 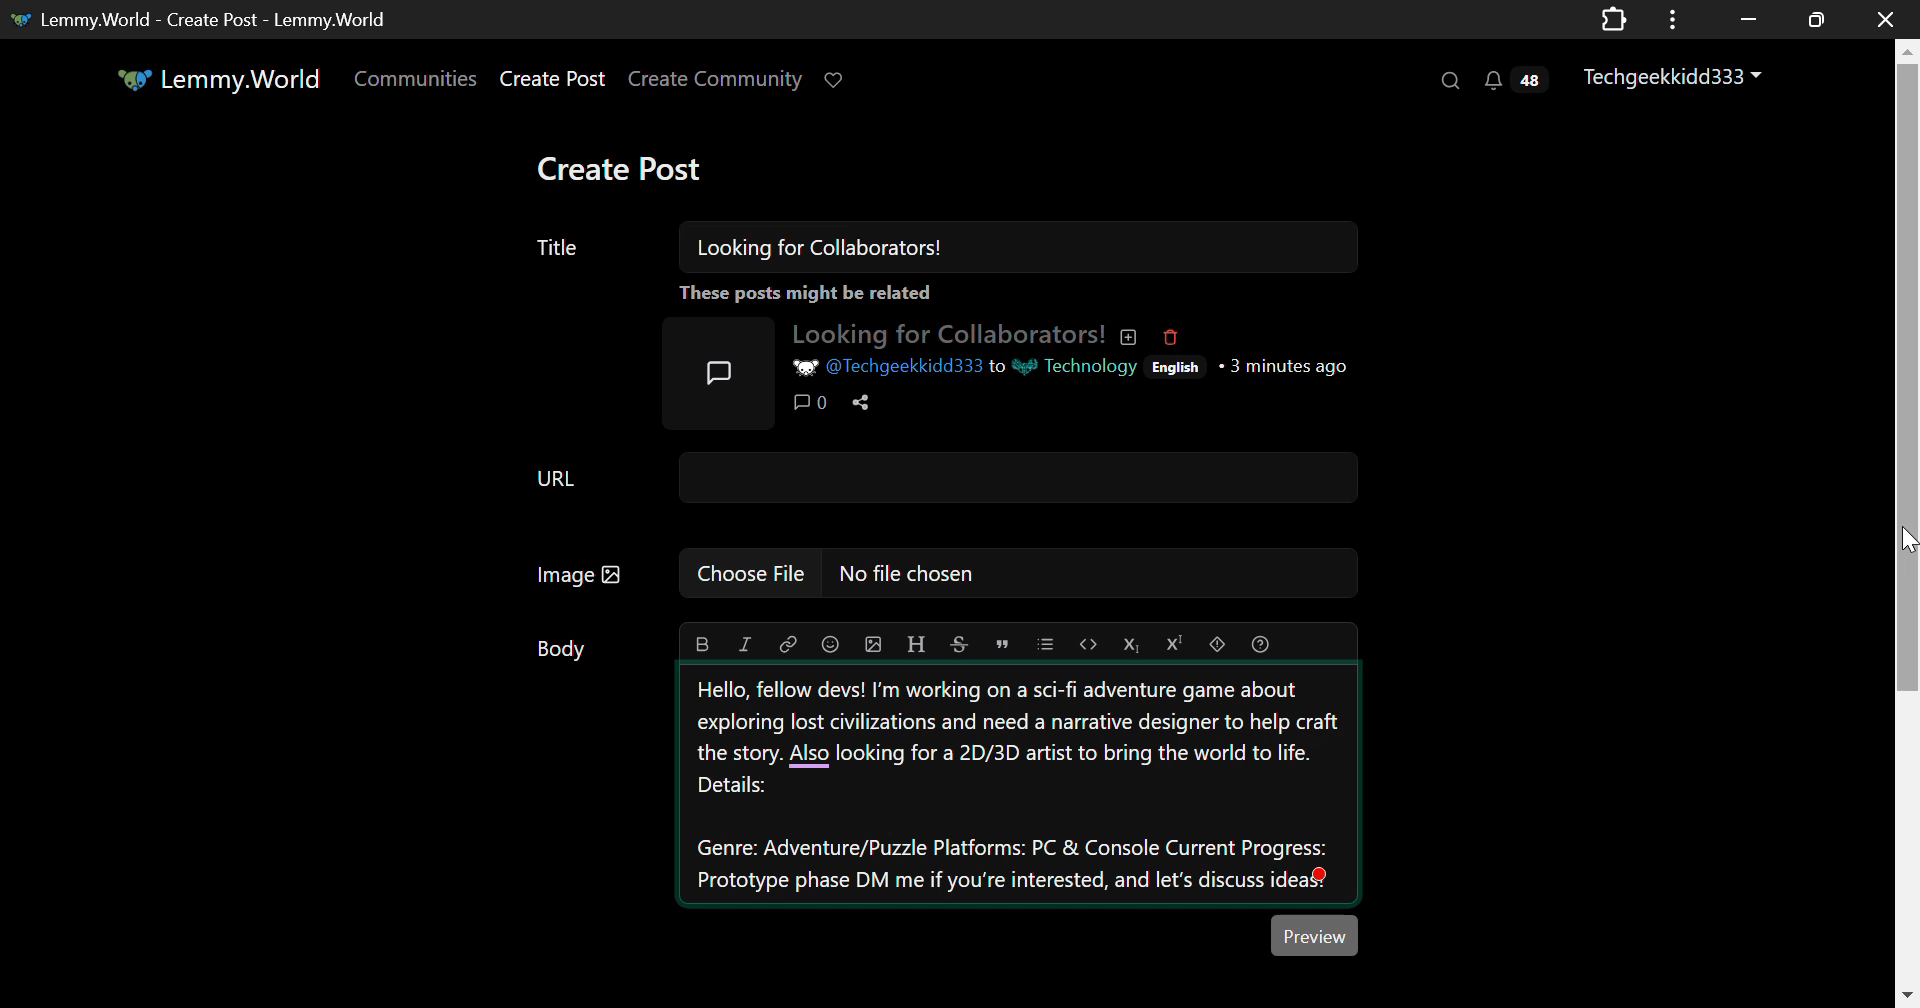 What do you see at coordinates (418, 80) in the screenshot?
I see `Communities` at bounding box center [418, 80].